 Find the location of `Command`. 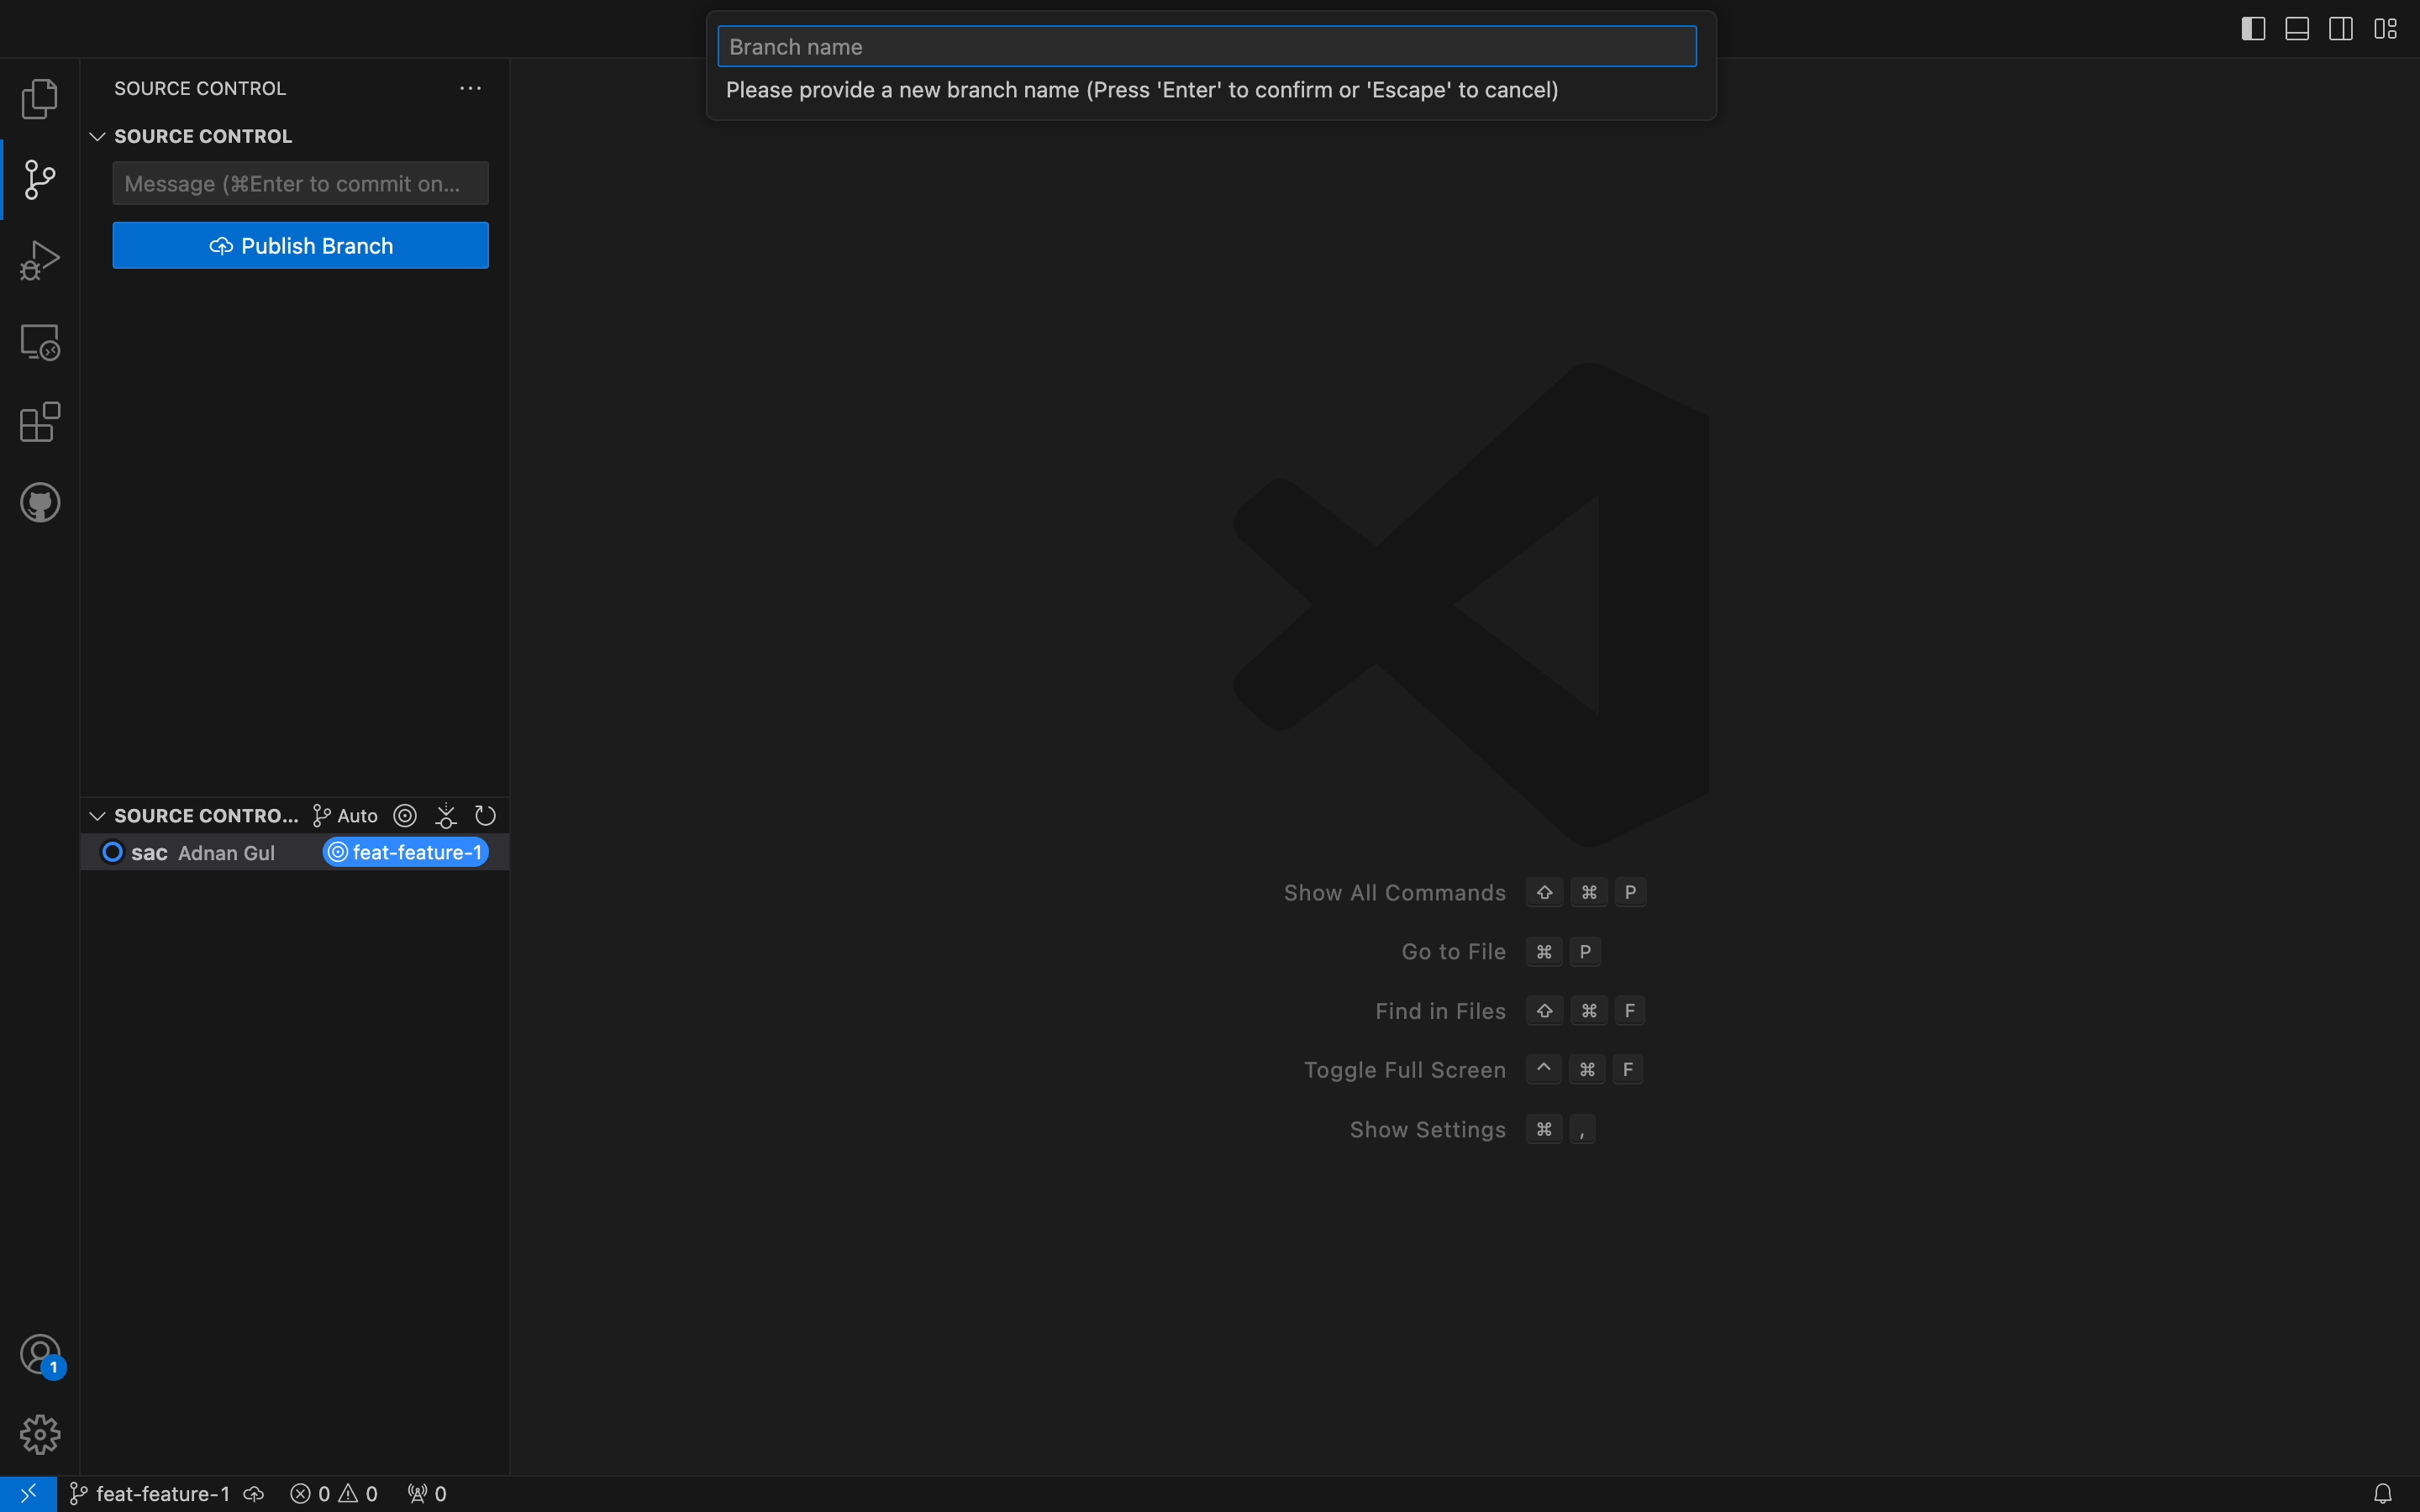

Command is located at coordinates (1595, 1073).